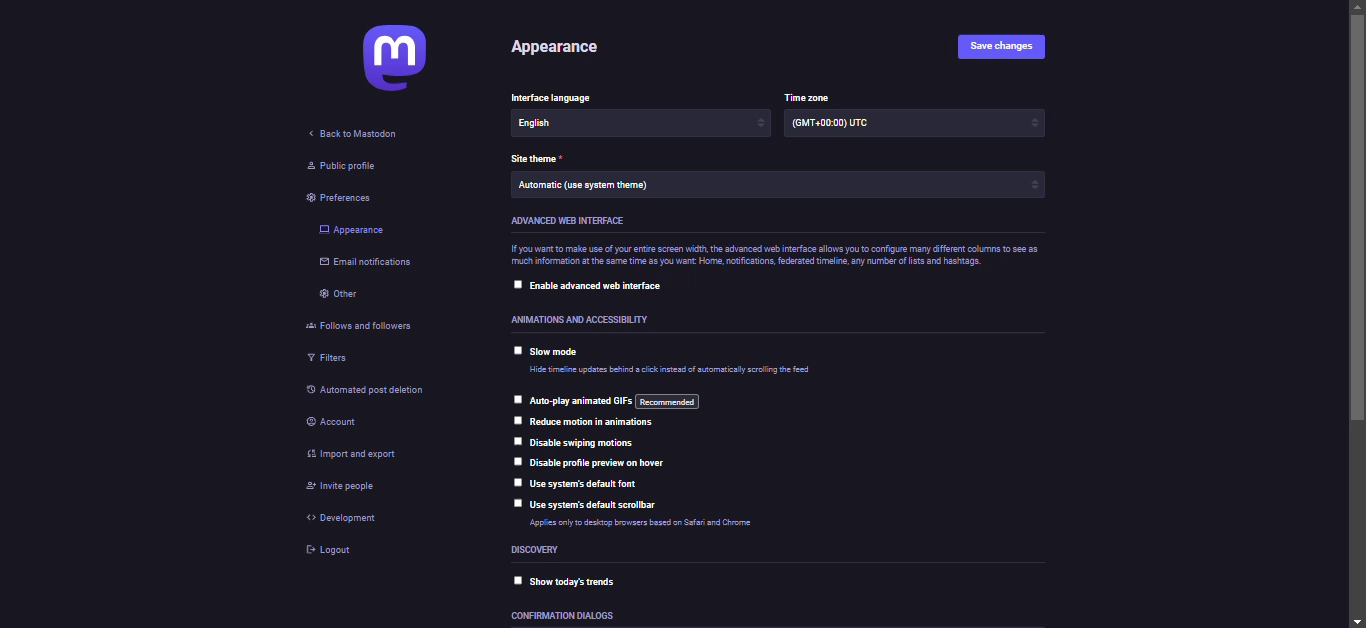 Image resolution: width=1366 pixels, height=628 pixels. What do you see at coordinates (389, 59) in the screenshot?
I see `mastodon` at bounding box center [389, 59].